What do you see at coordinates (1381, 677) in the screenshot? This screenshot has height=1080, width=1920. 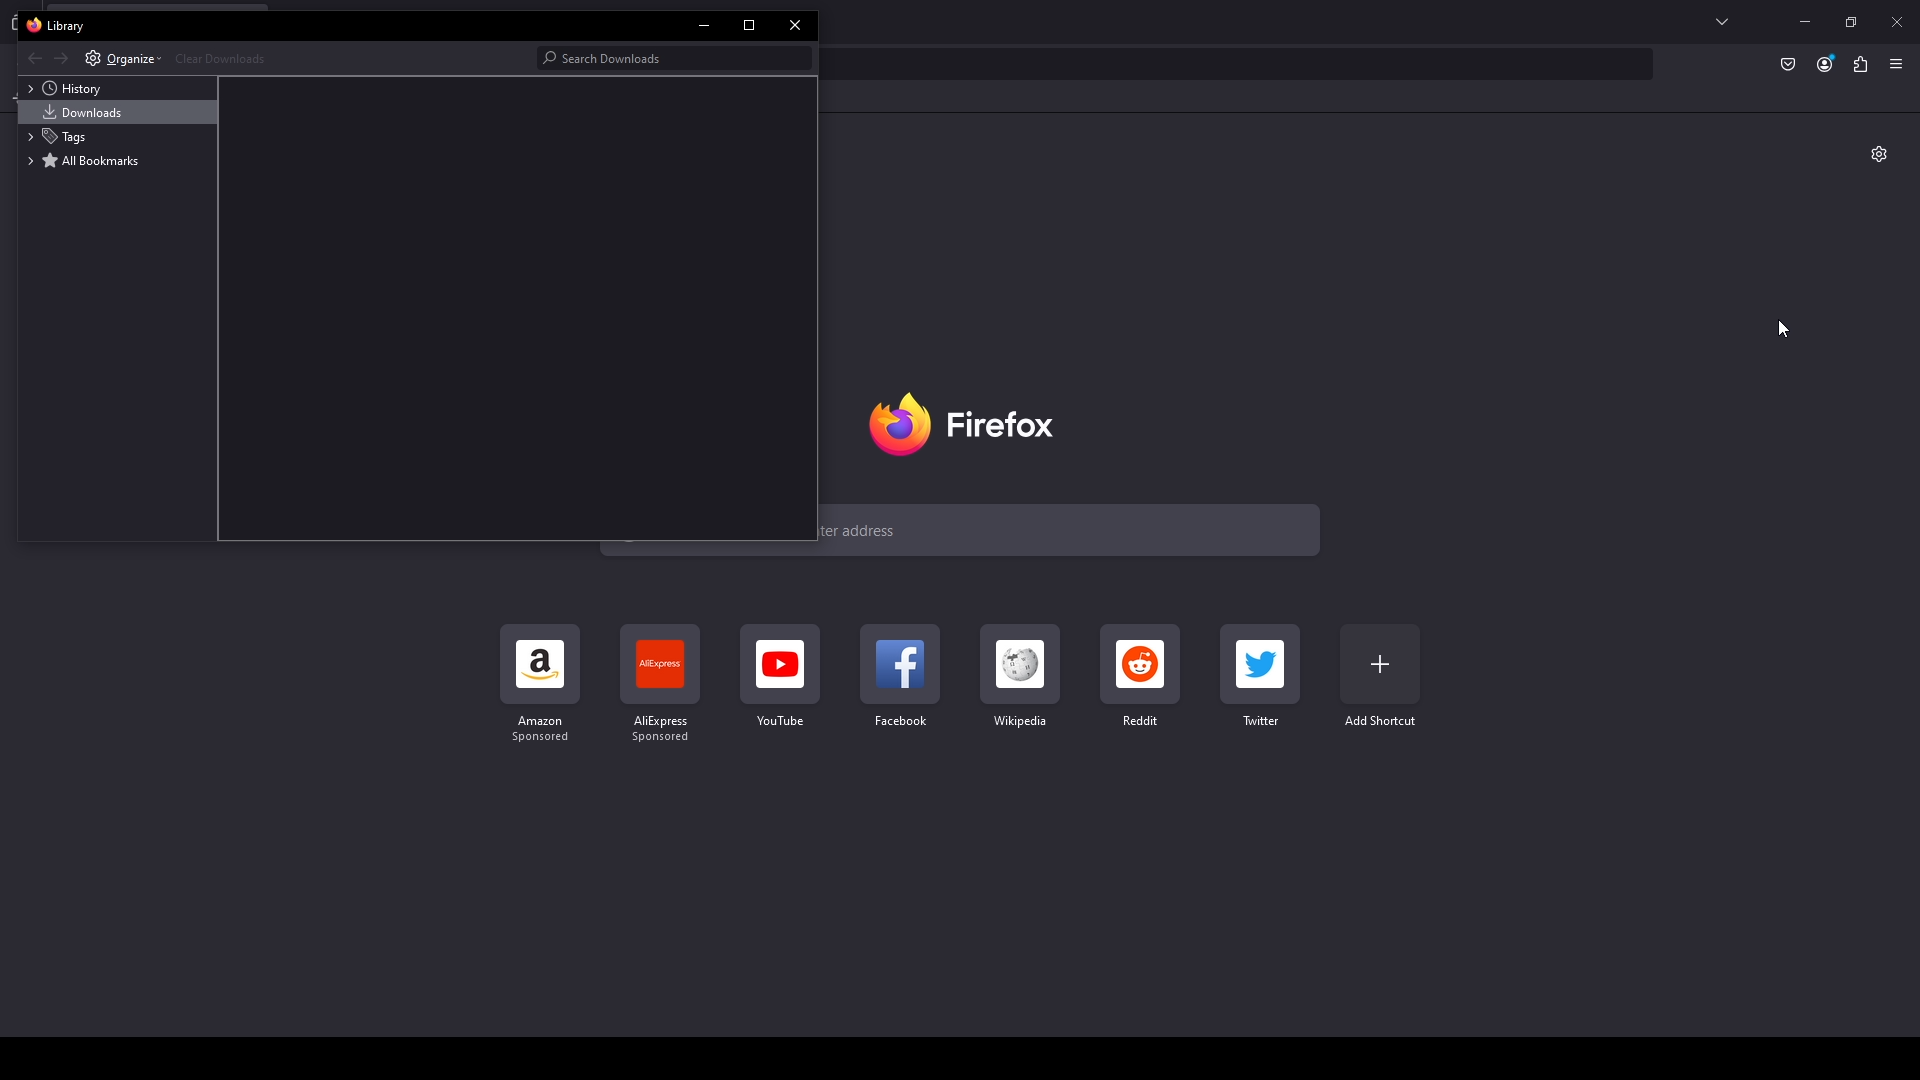 I see `Add shortcut ` at bounding box center [1381, 677].